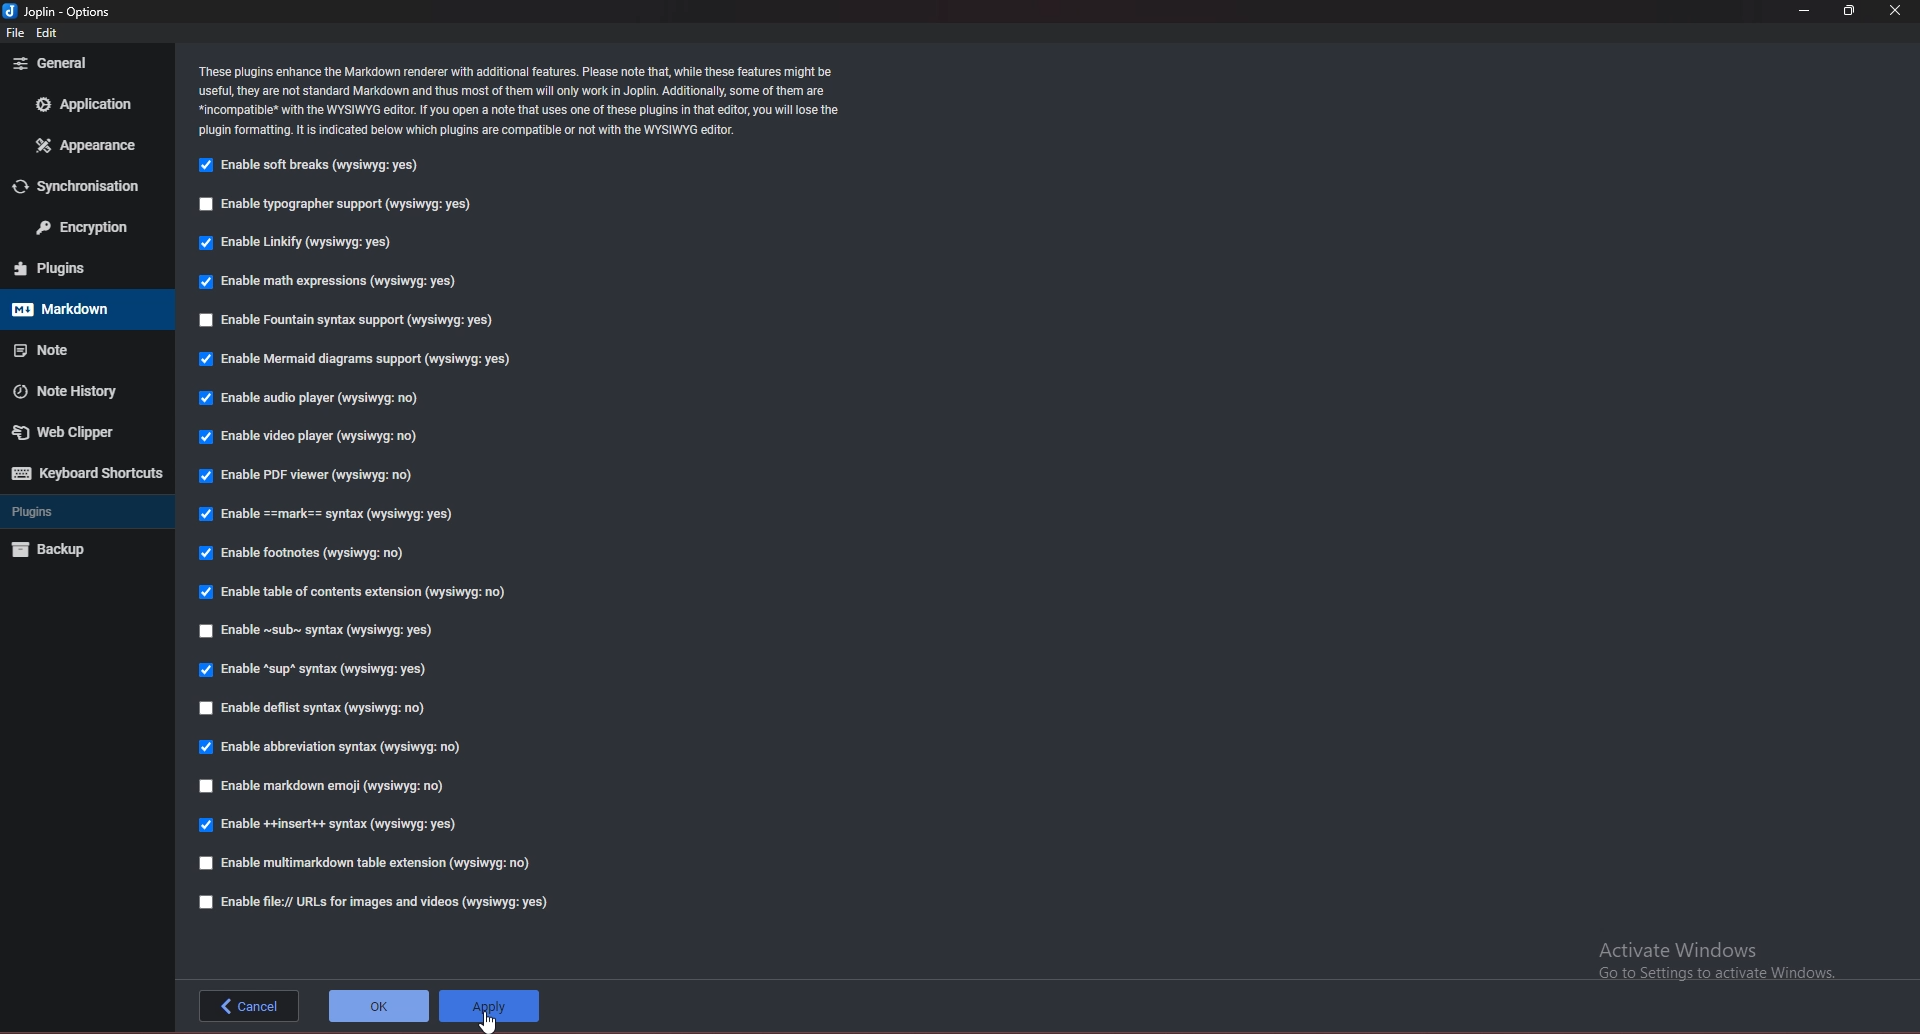  Describe the element at coordinates (81, 512) in the screenshot. I see `plugins` at that location.